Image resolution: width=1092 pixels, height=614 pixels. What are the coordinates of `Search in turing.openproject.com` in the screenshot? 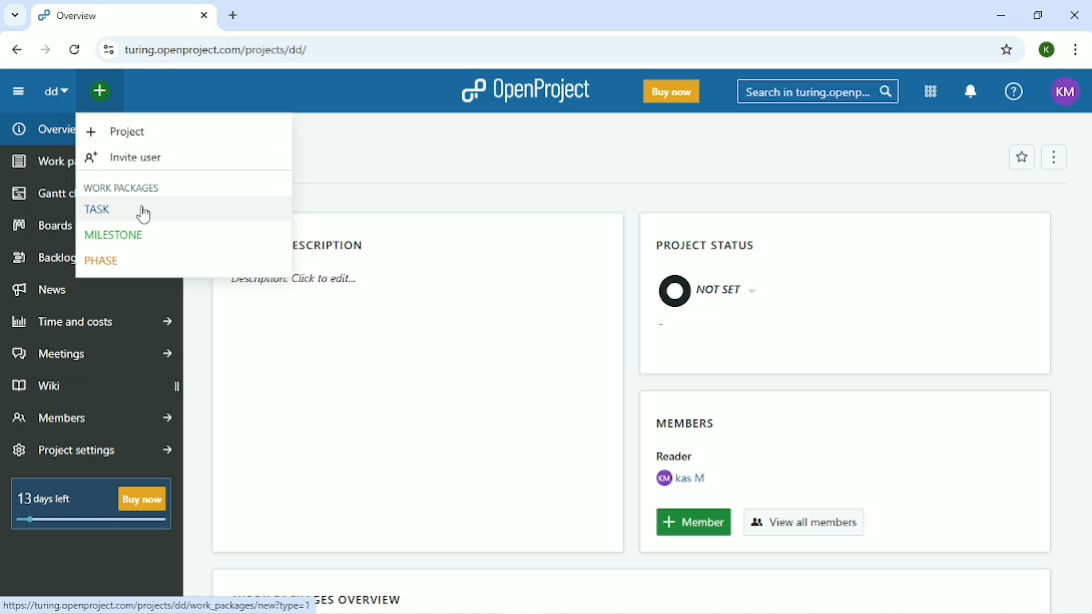 It's located at (818, 91).